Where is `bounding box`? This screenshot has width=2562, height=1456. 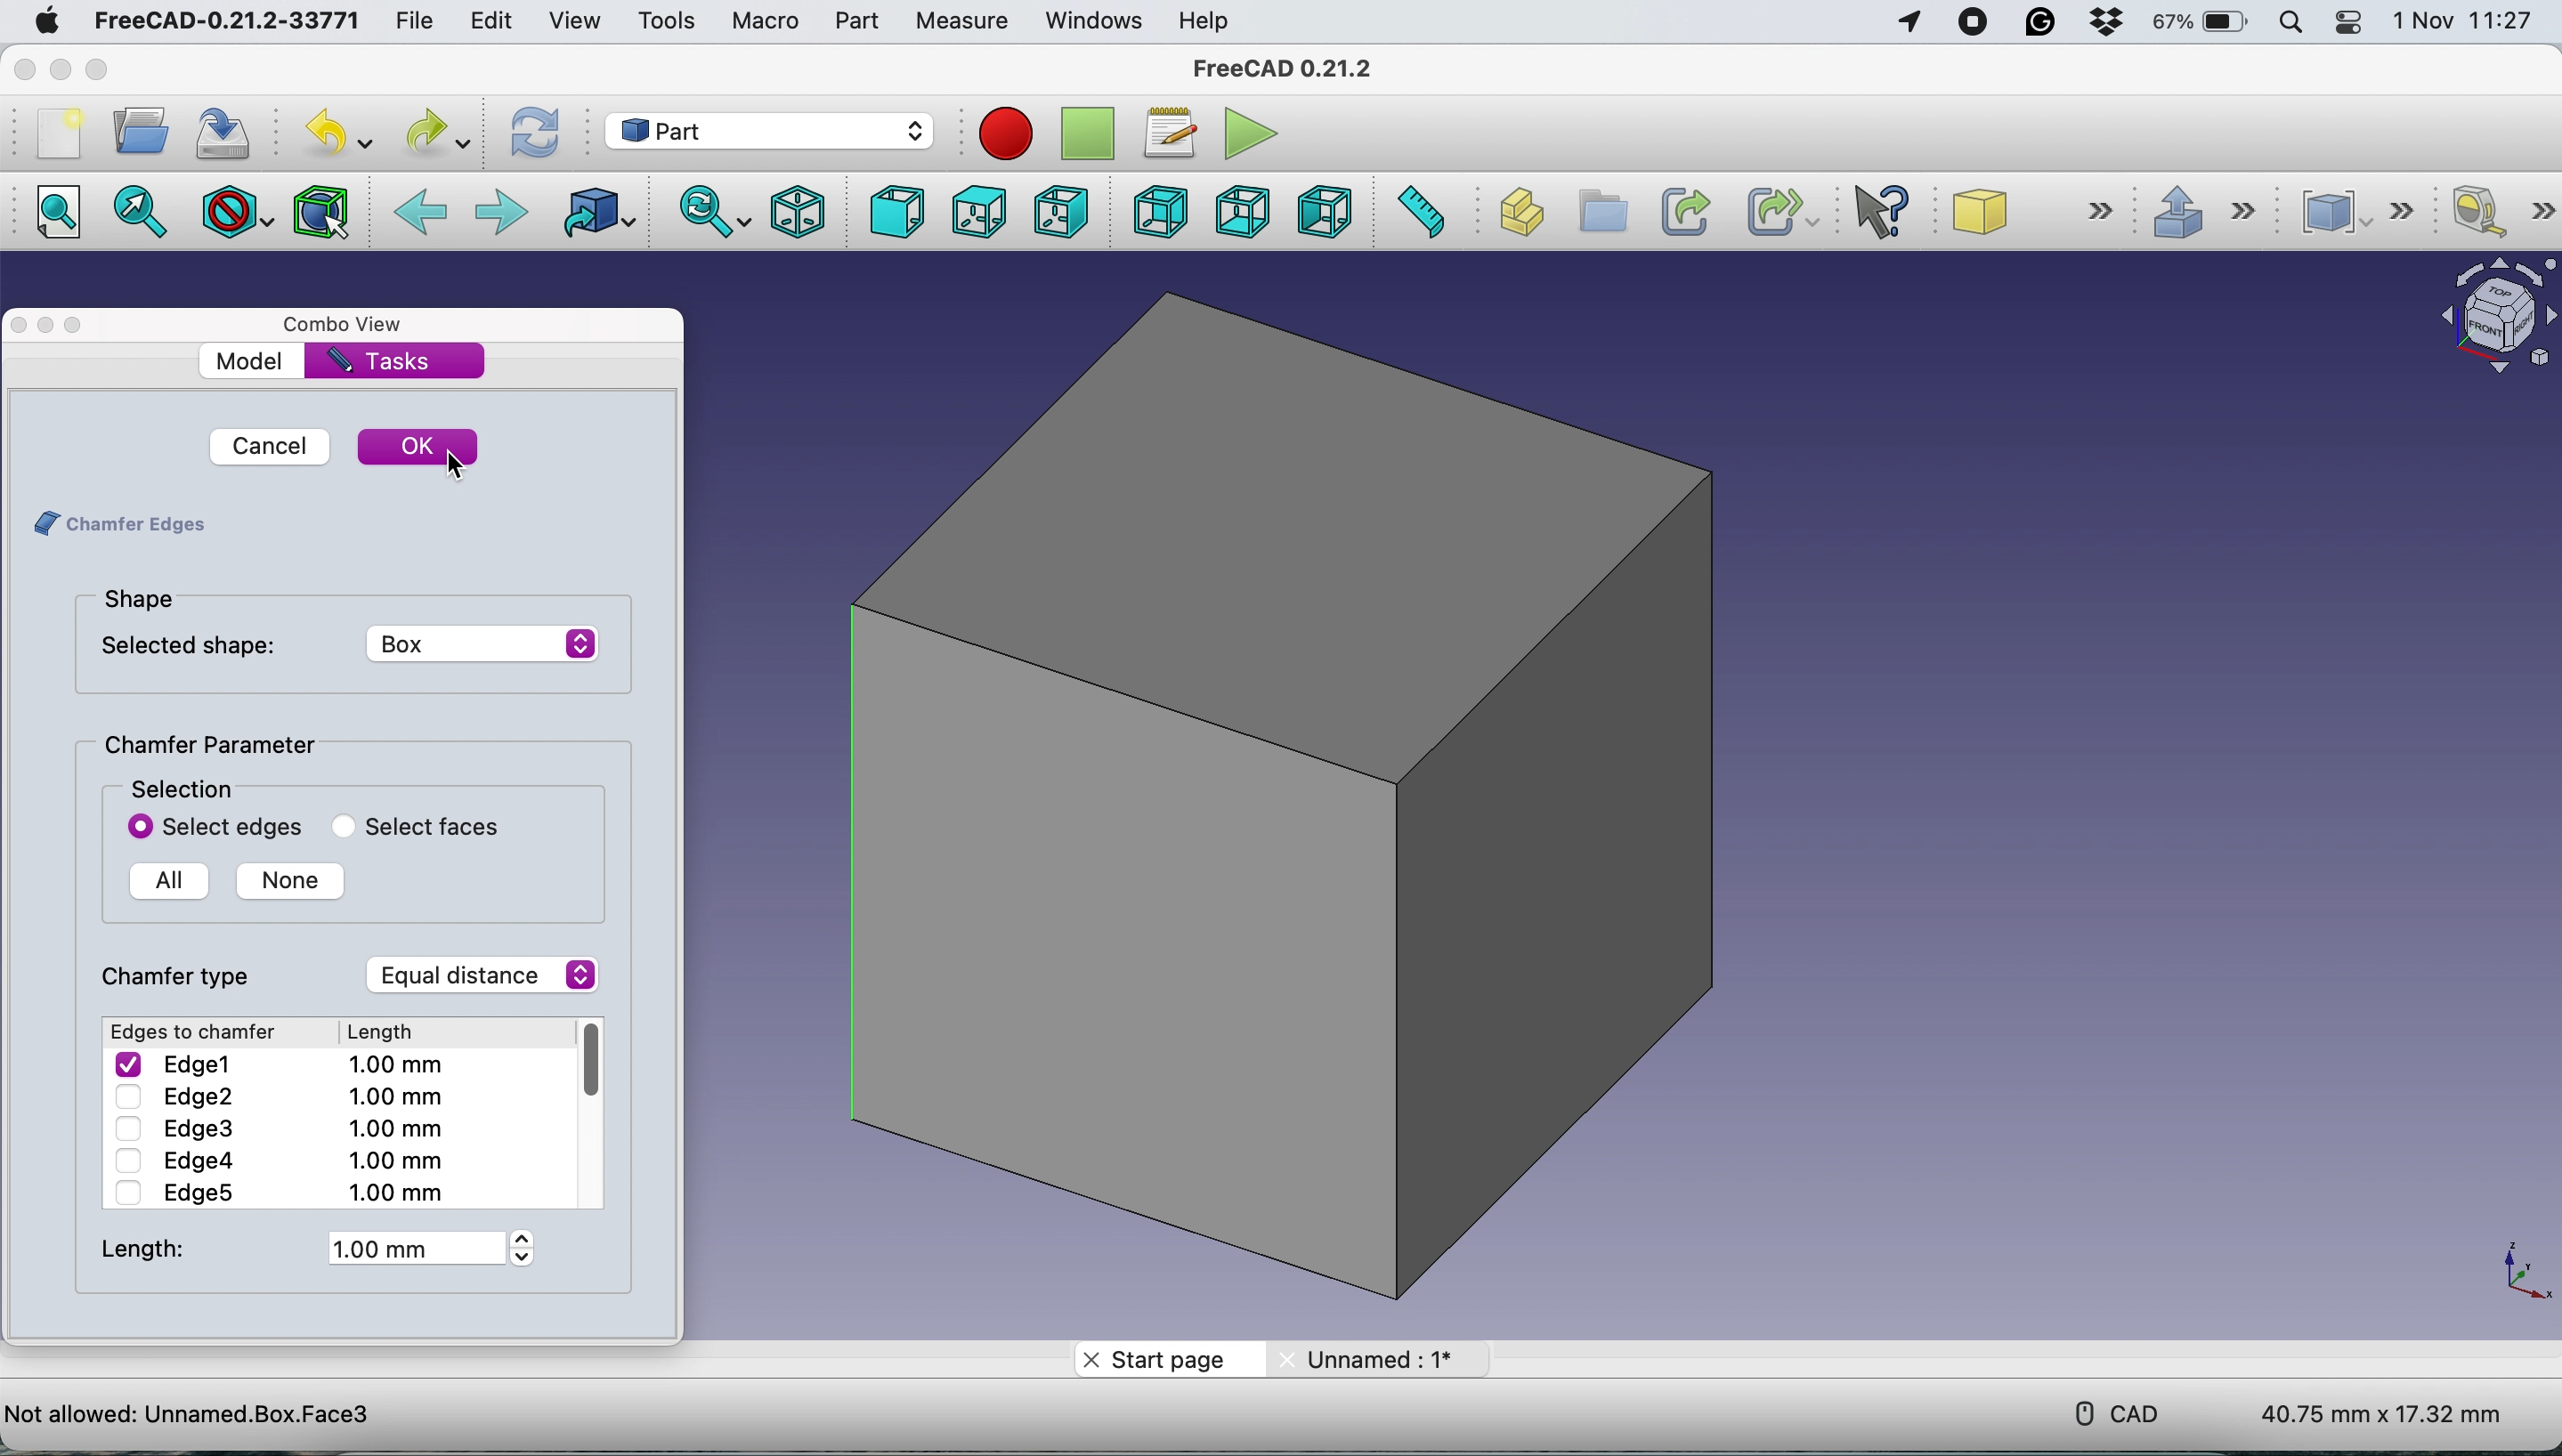 bounding box is located at coordinates (319, 213).